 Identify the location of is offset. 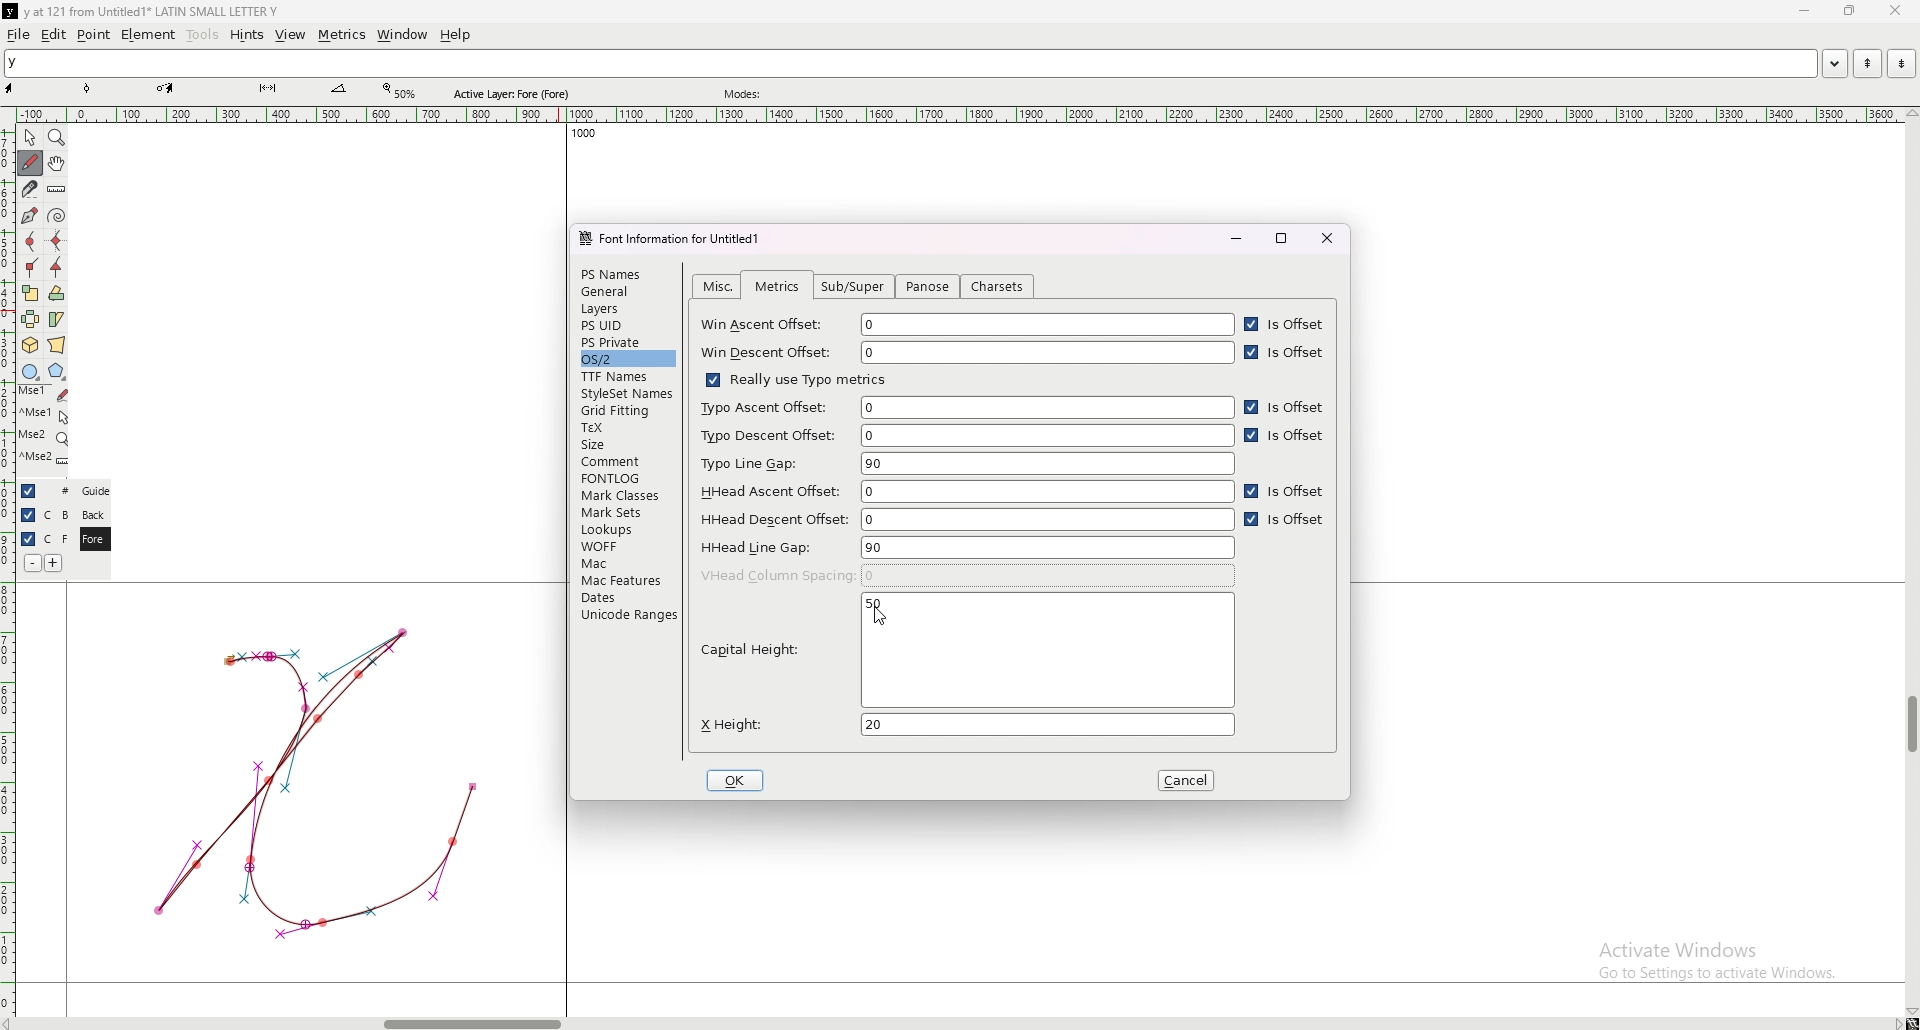
(1286, 493).